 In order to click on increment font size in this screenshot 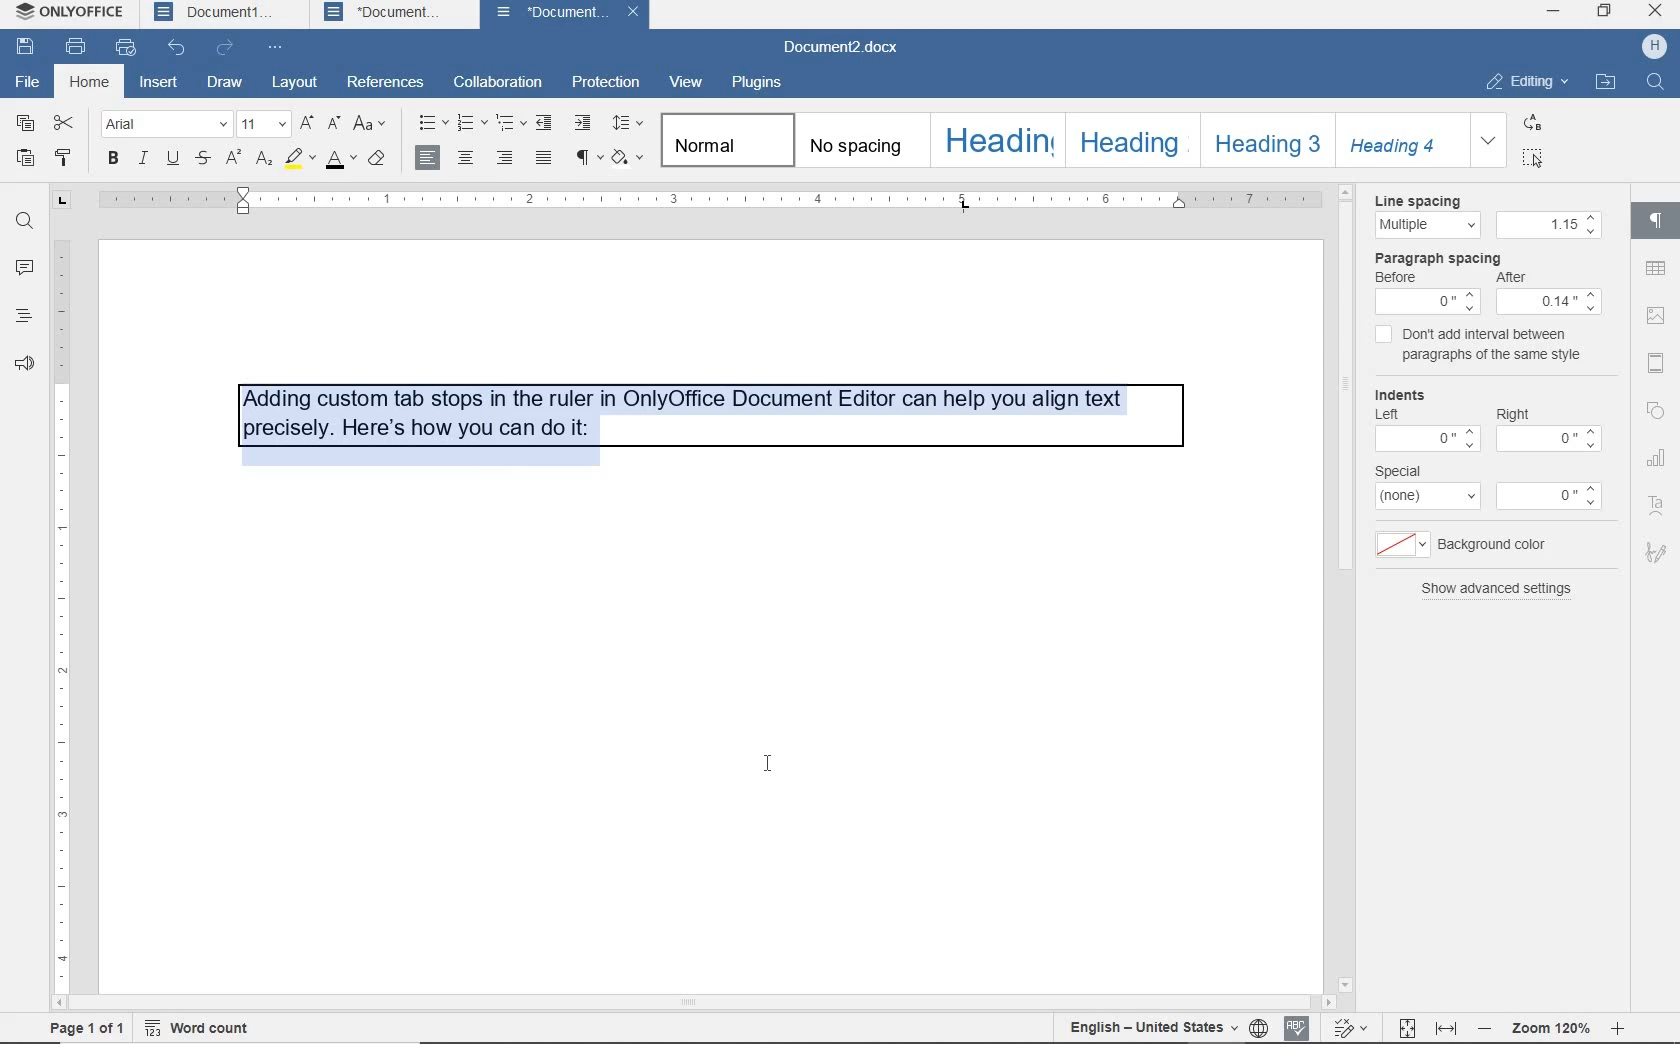, I will do `click(306, 125)`.